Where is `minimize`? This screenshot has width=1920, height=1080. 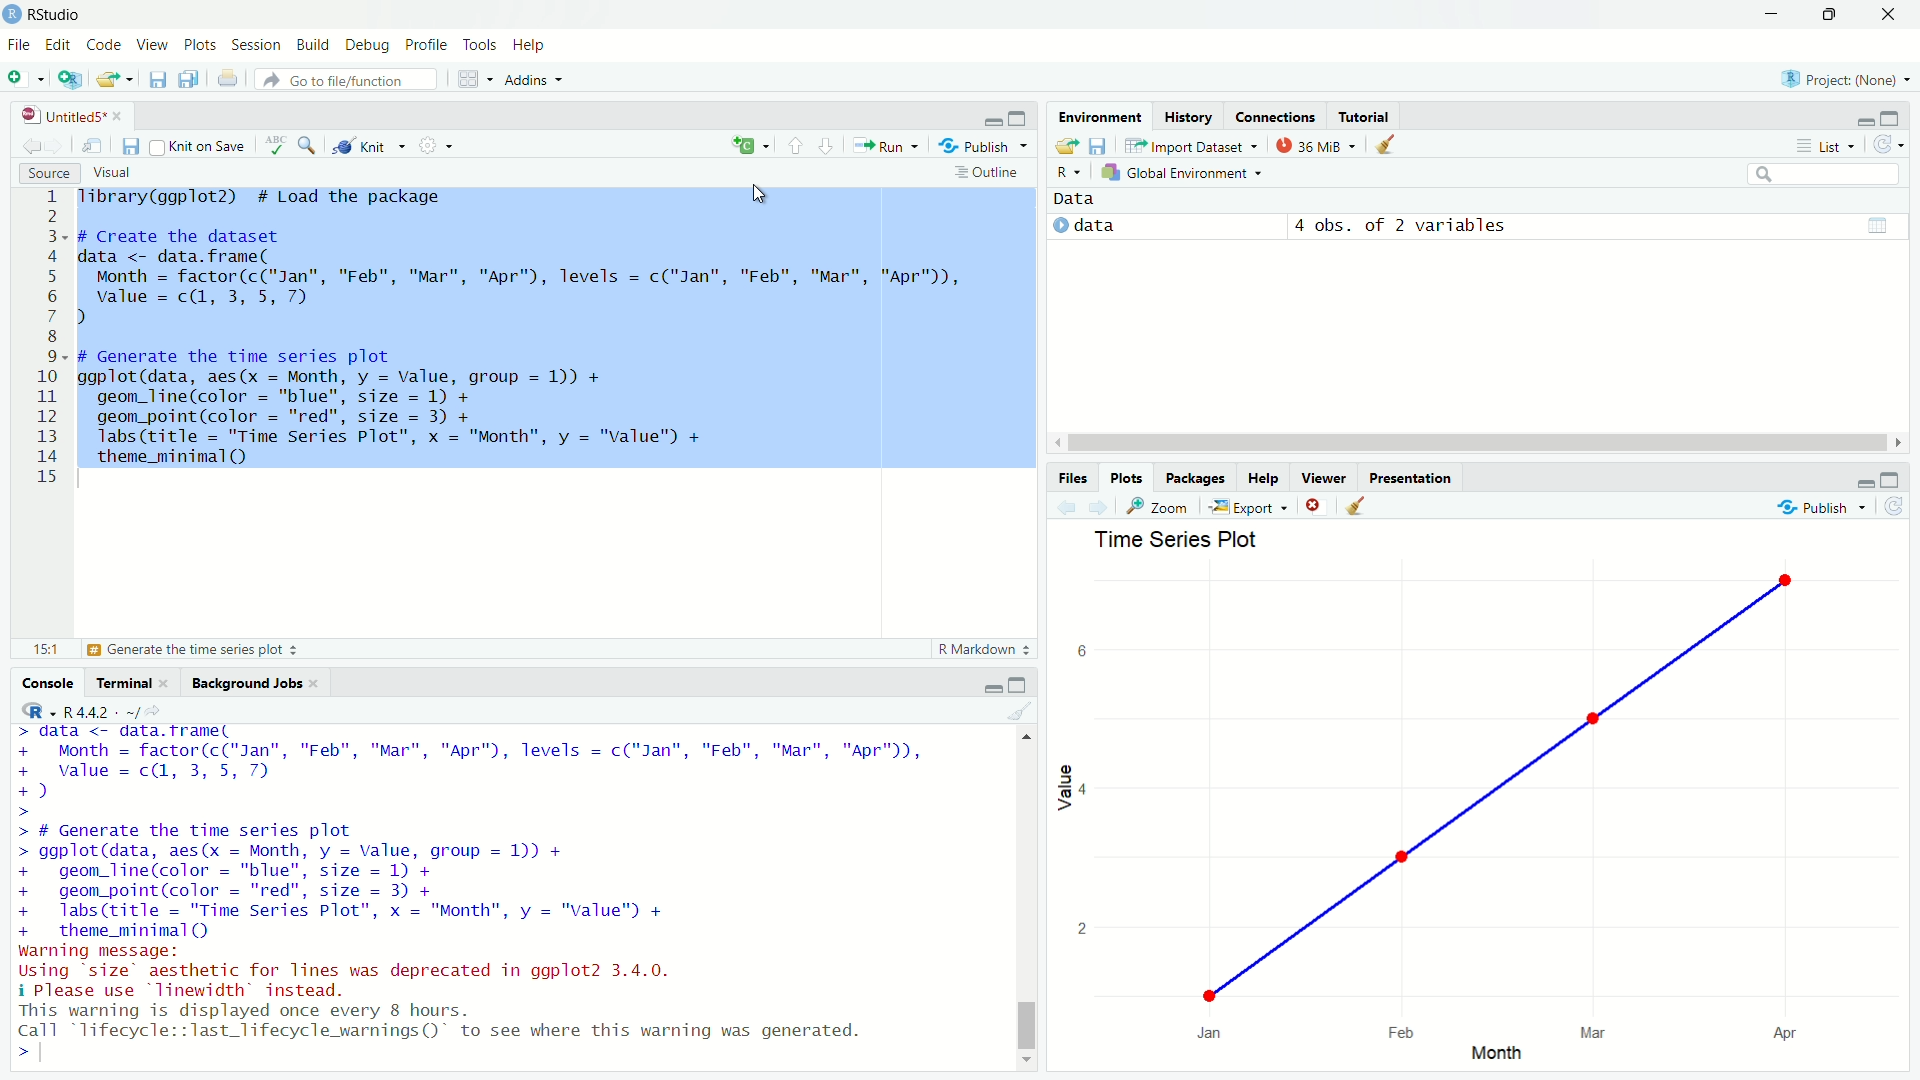
minimize is located at coordinates (1857, 478).